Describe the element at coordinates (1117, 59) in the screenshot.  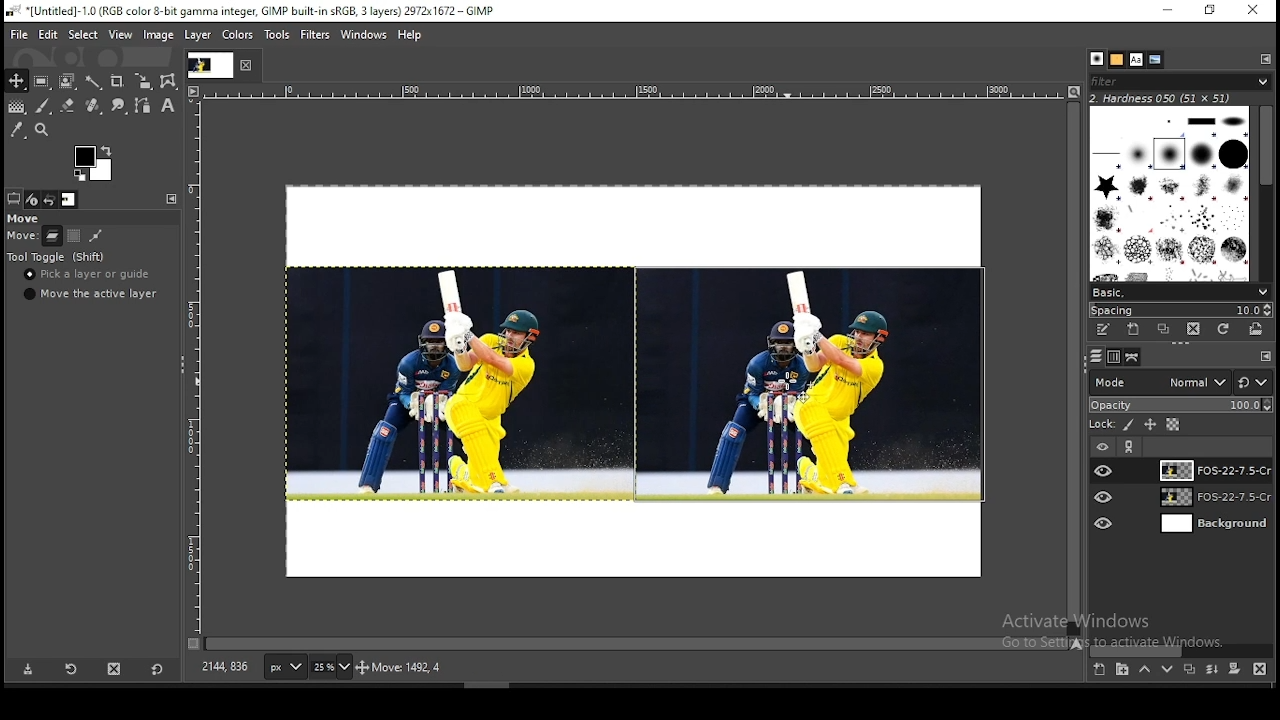
I see `patterns` at that location.